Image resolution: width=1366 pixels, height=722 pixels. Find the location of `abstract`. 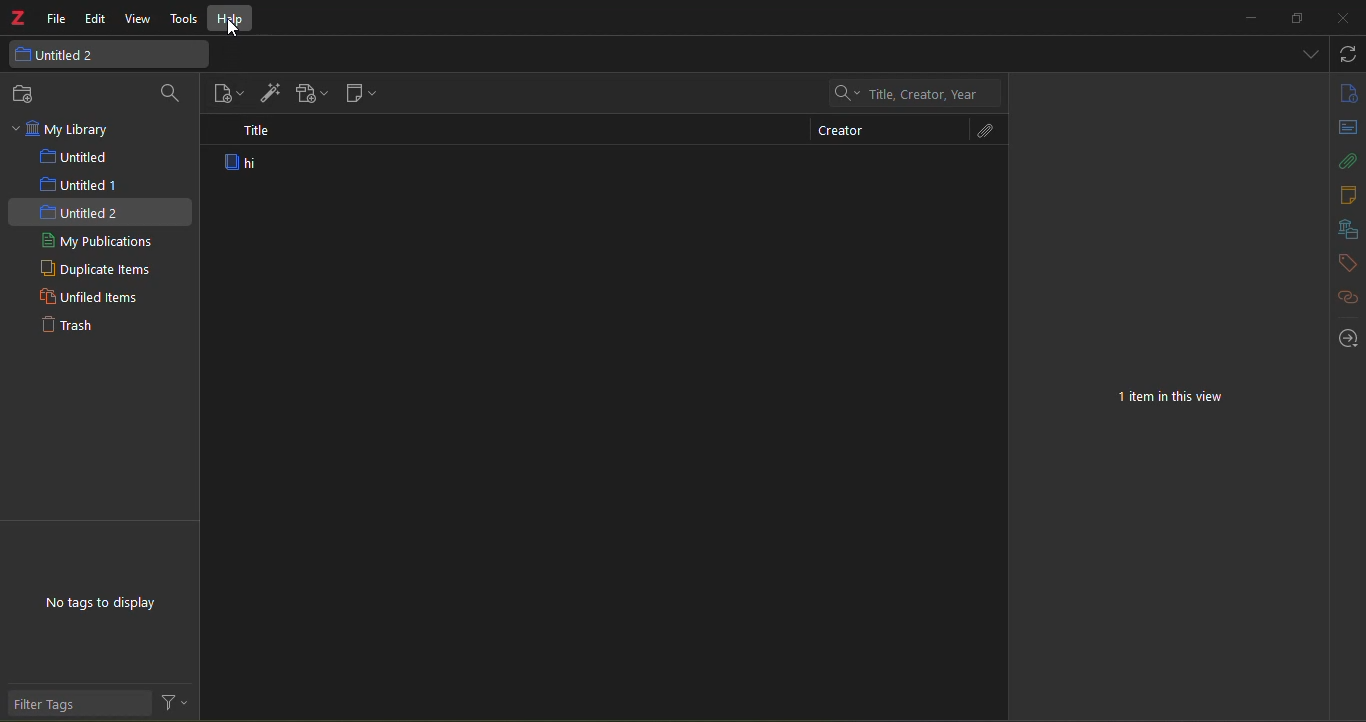

abstract is located at coordinates (1349, 127).